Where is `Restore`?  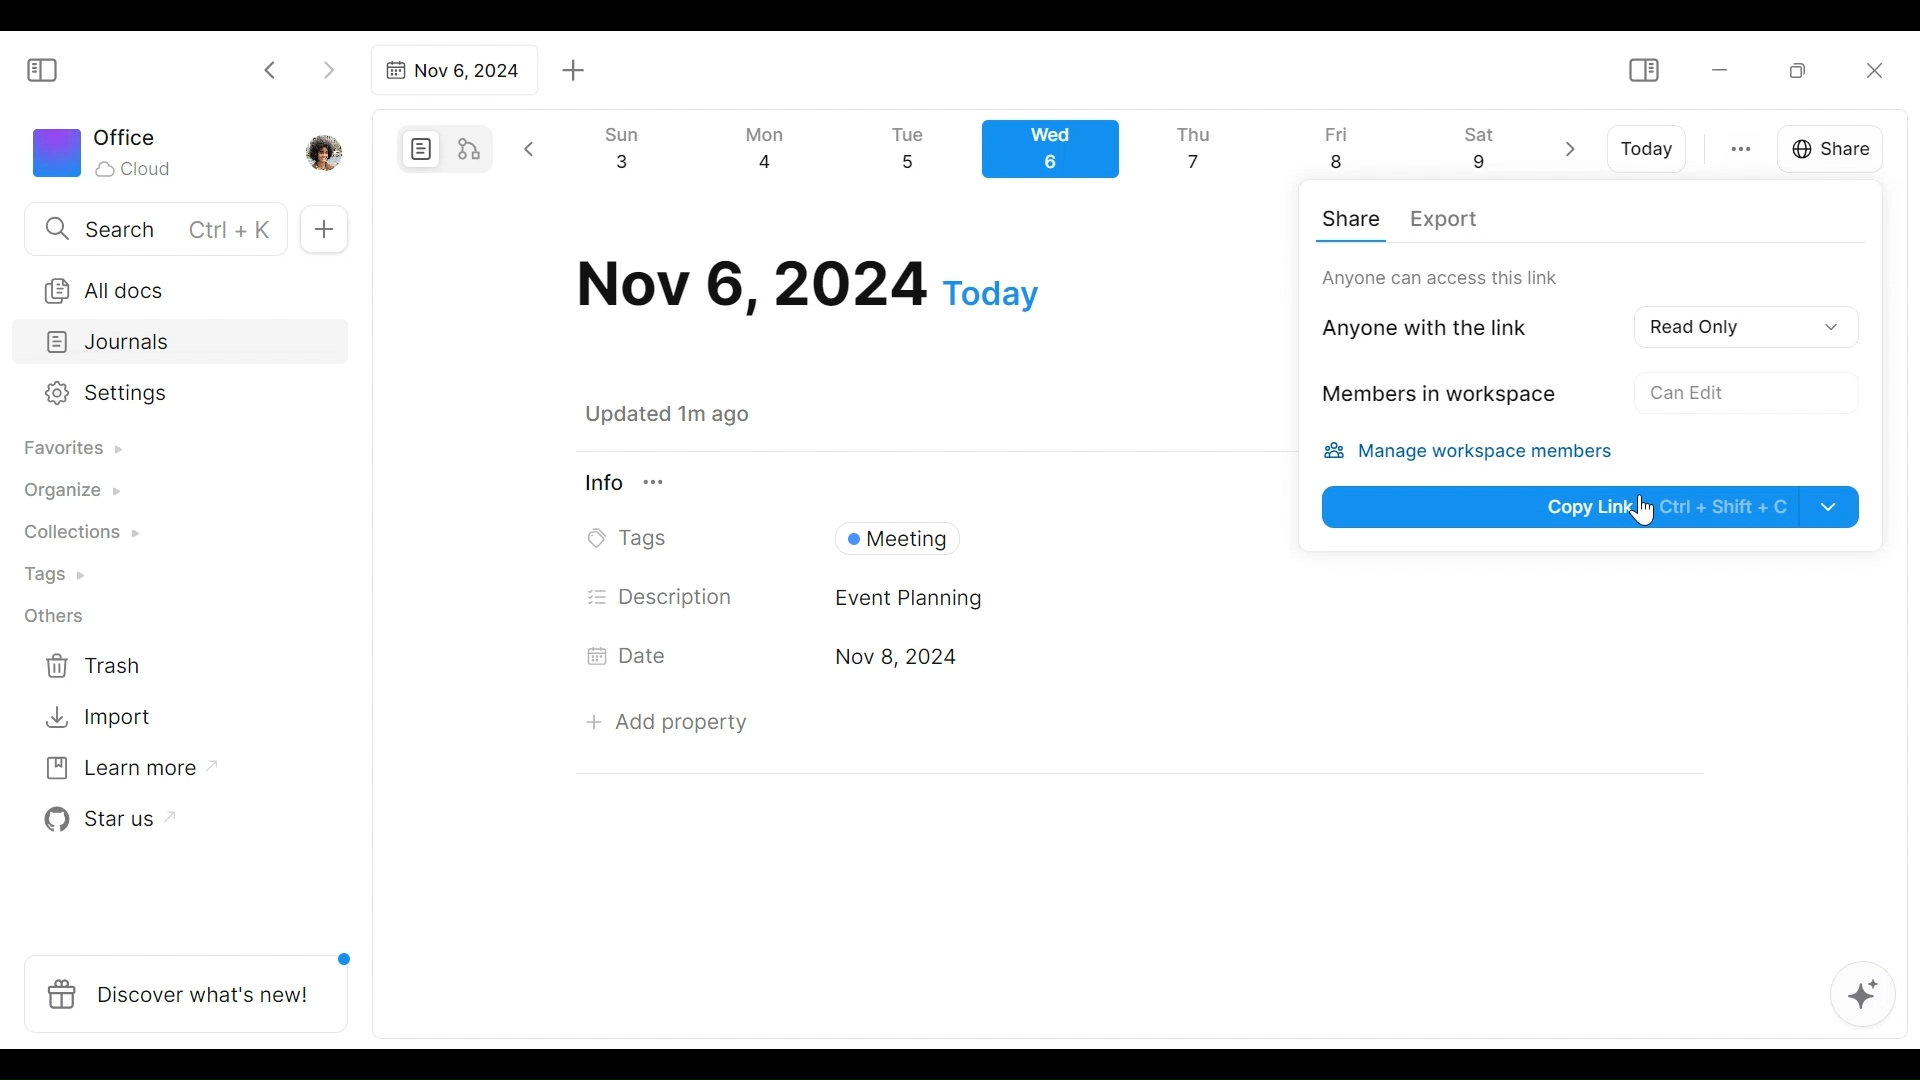
Restore is located at coordinates (1805, 69).